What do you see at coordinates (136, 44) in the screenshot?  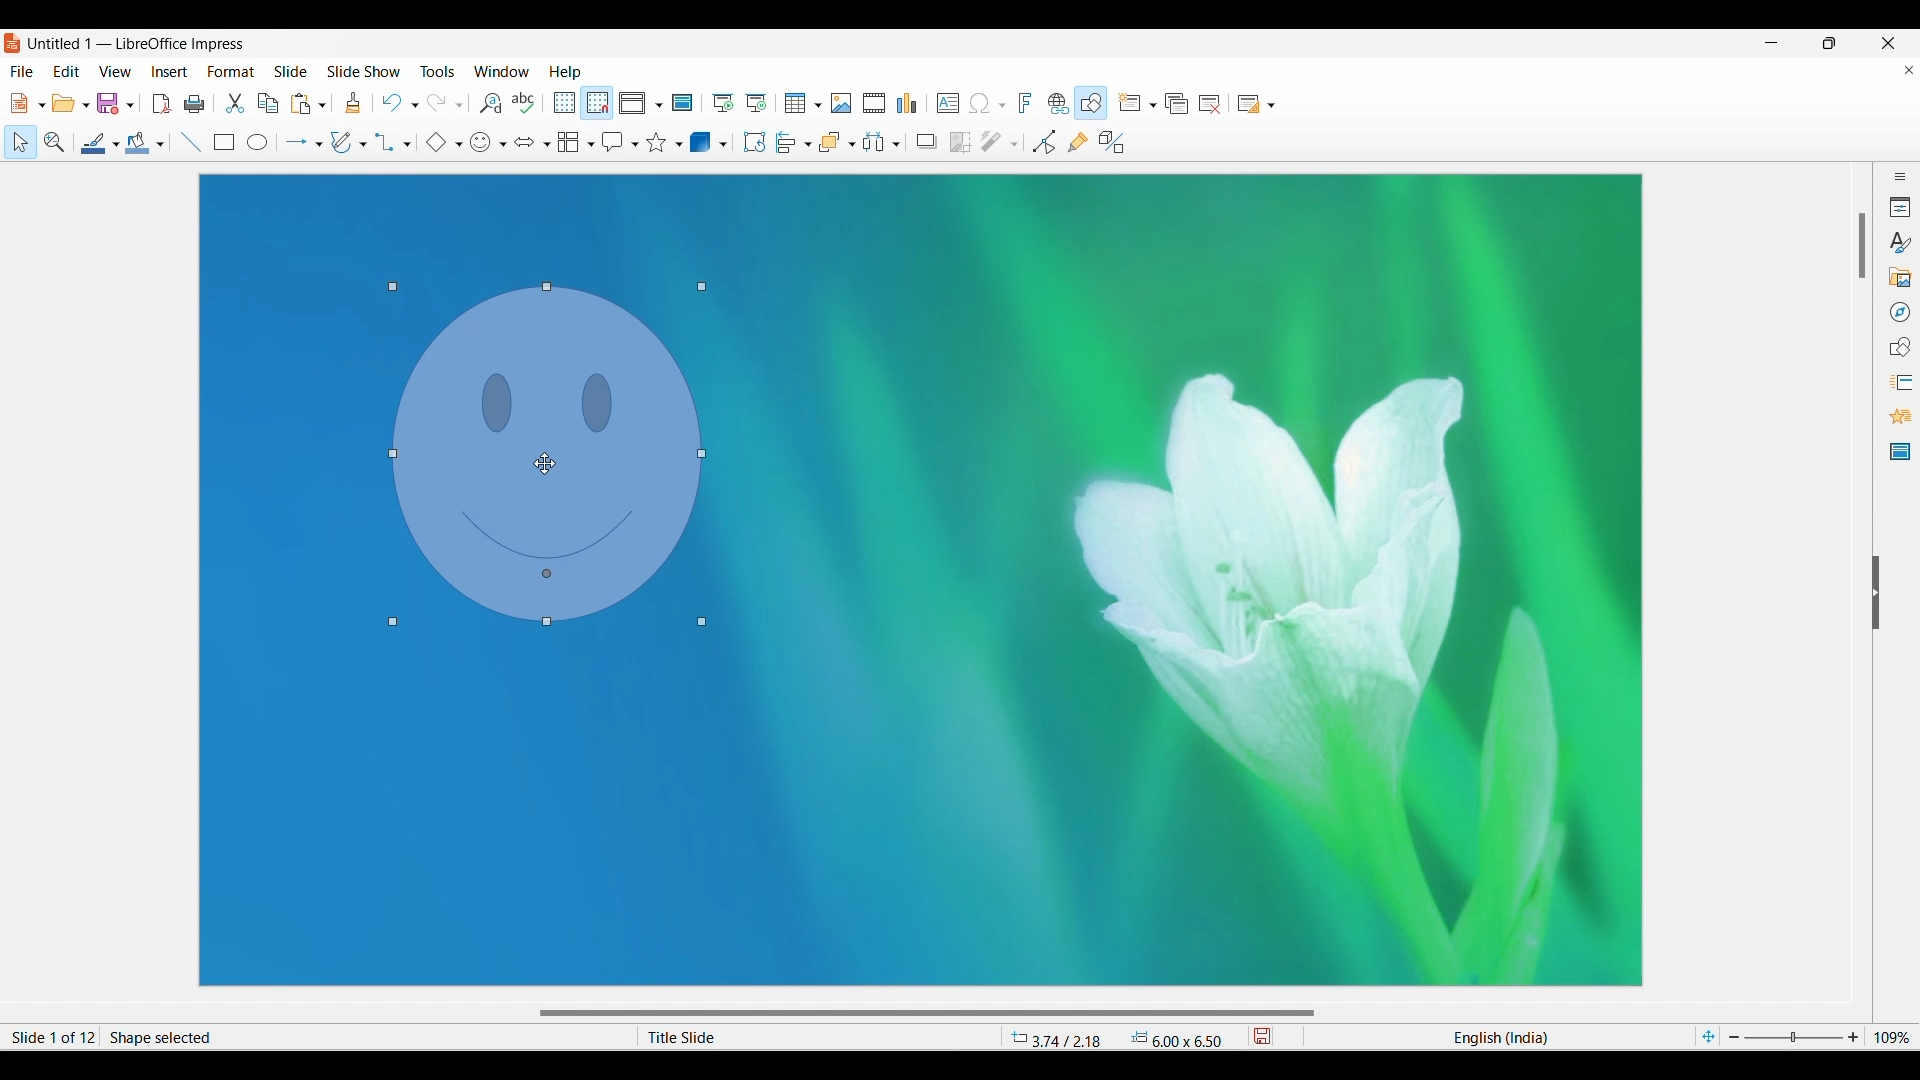 I see `Untitled 1 - LibreOffice Impress` at bounding box center [136, 44].